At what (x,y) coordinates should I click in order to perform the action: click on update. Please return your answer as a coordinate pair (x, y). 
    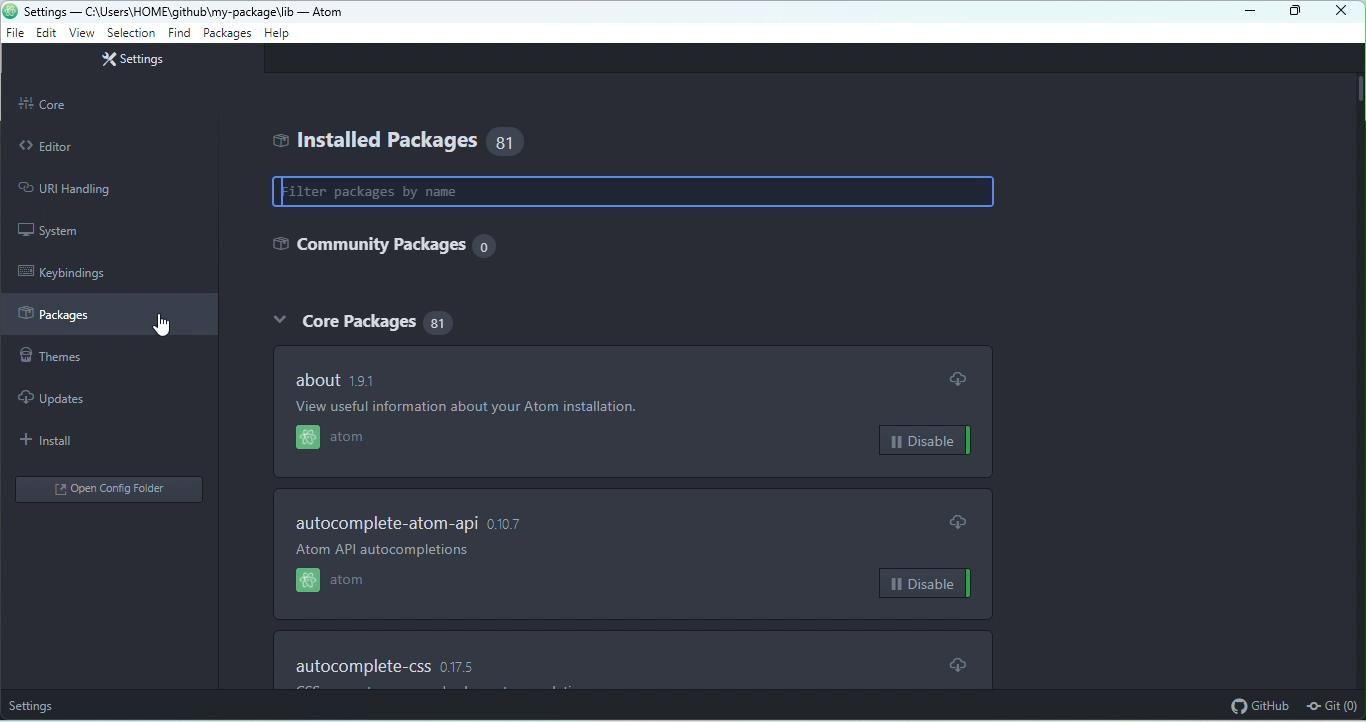
    Looking at the image, I should click on (951, 663).